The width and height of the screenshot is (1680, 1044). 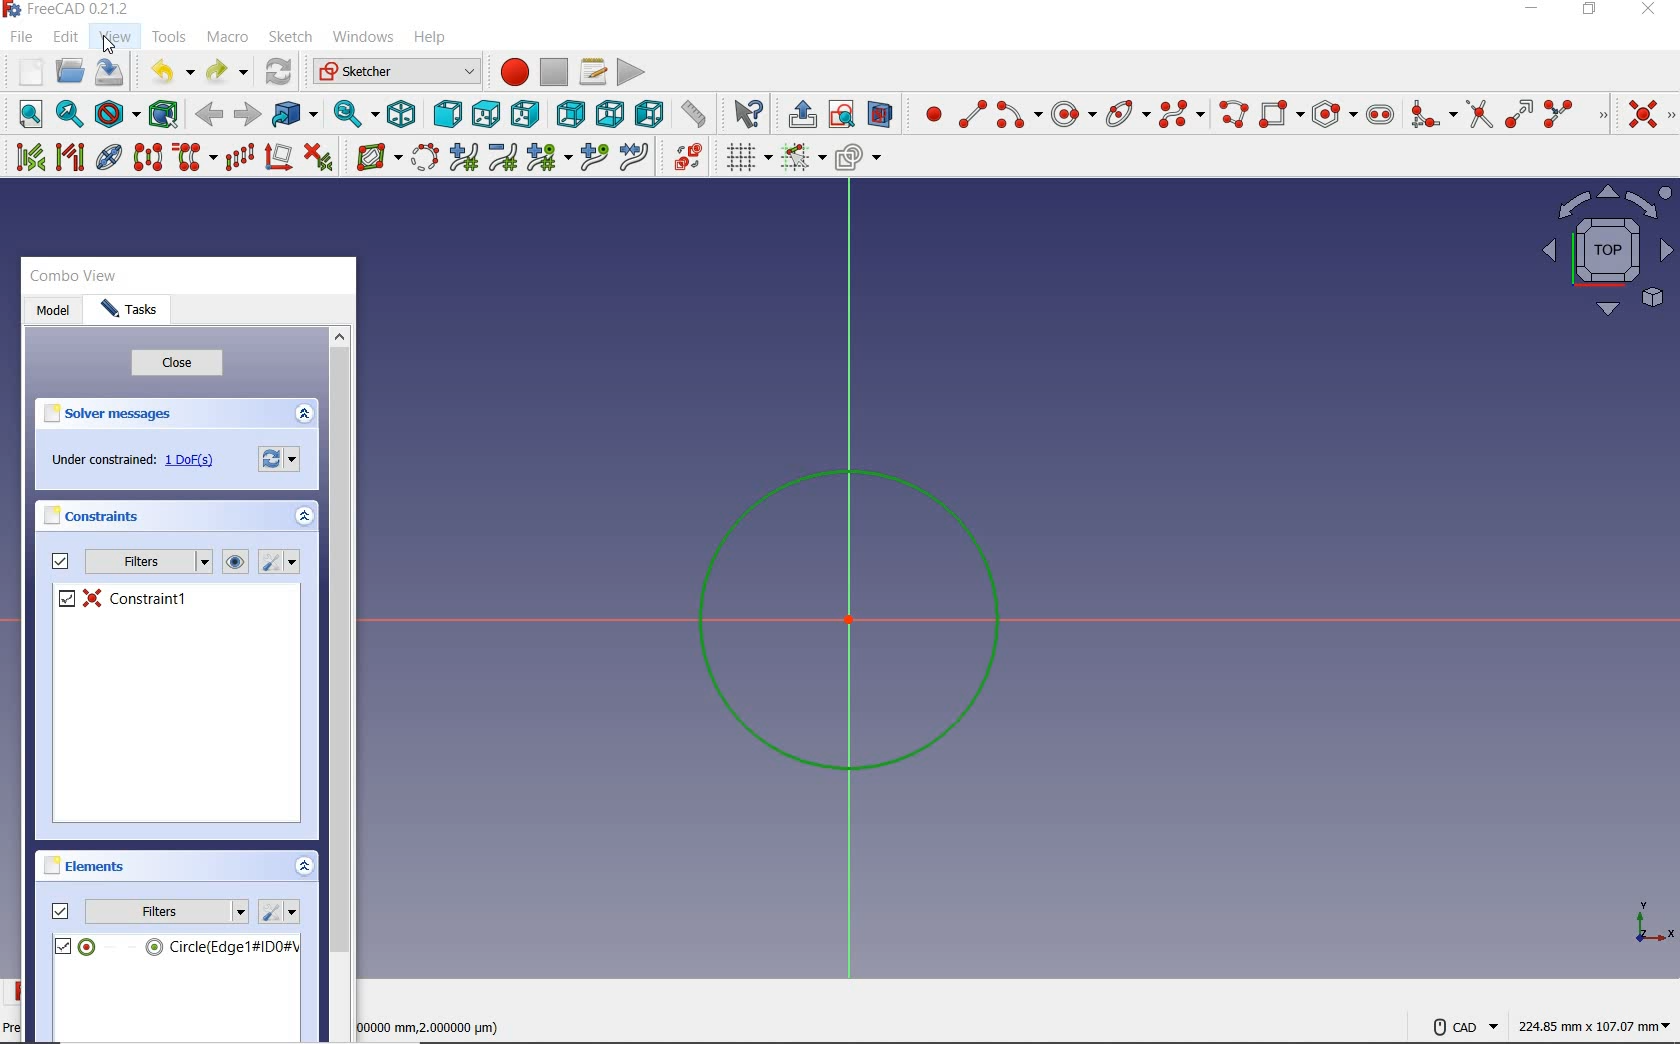 I want to click on decrease B-Spline degree, so click(x=501, y=157).